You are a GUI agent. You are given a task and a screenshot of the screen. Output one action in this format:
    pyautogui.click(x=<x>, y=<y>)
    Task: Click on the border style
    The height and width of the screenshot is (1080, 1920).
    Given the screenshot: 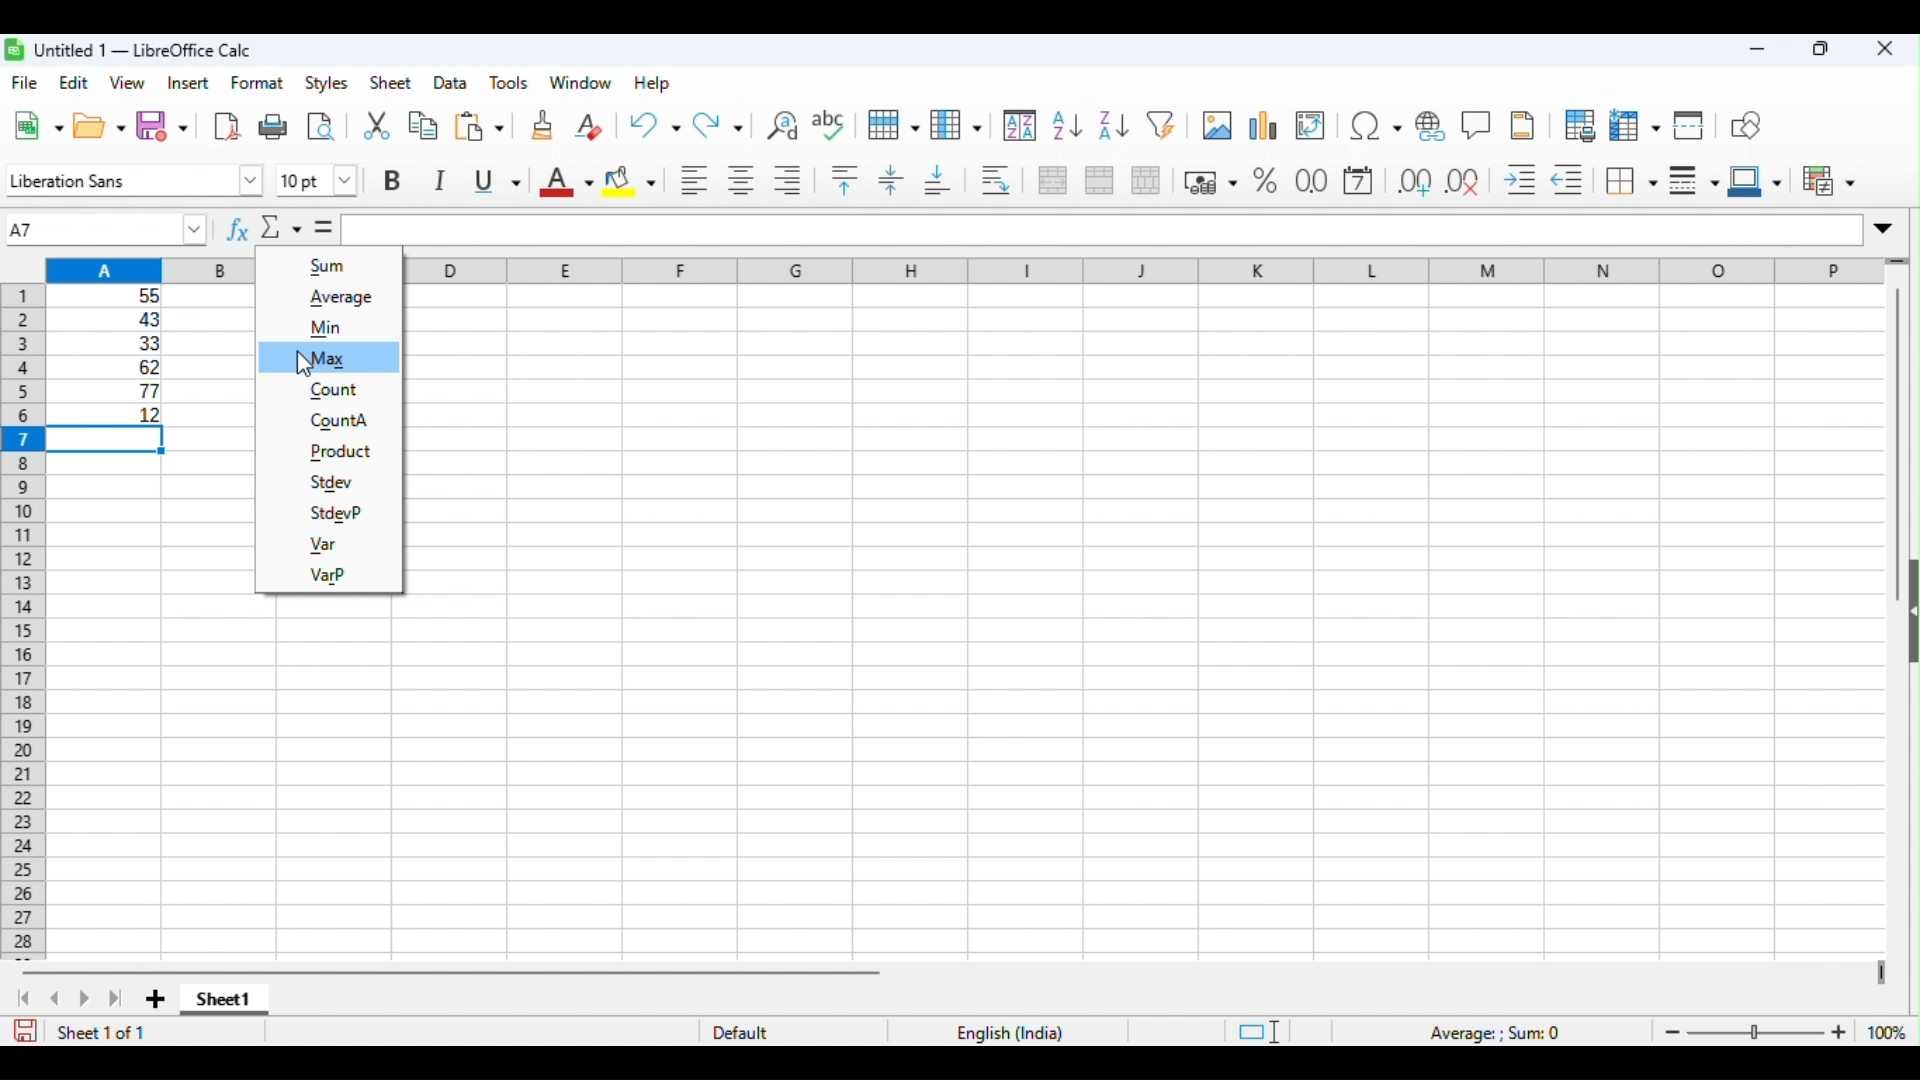 What is the action you would take?
    pyautogui.click(x=1692, y=178)
    